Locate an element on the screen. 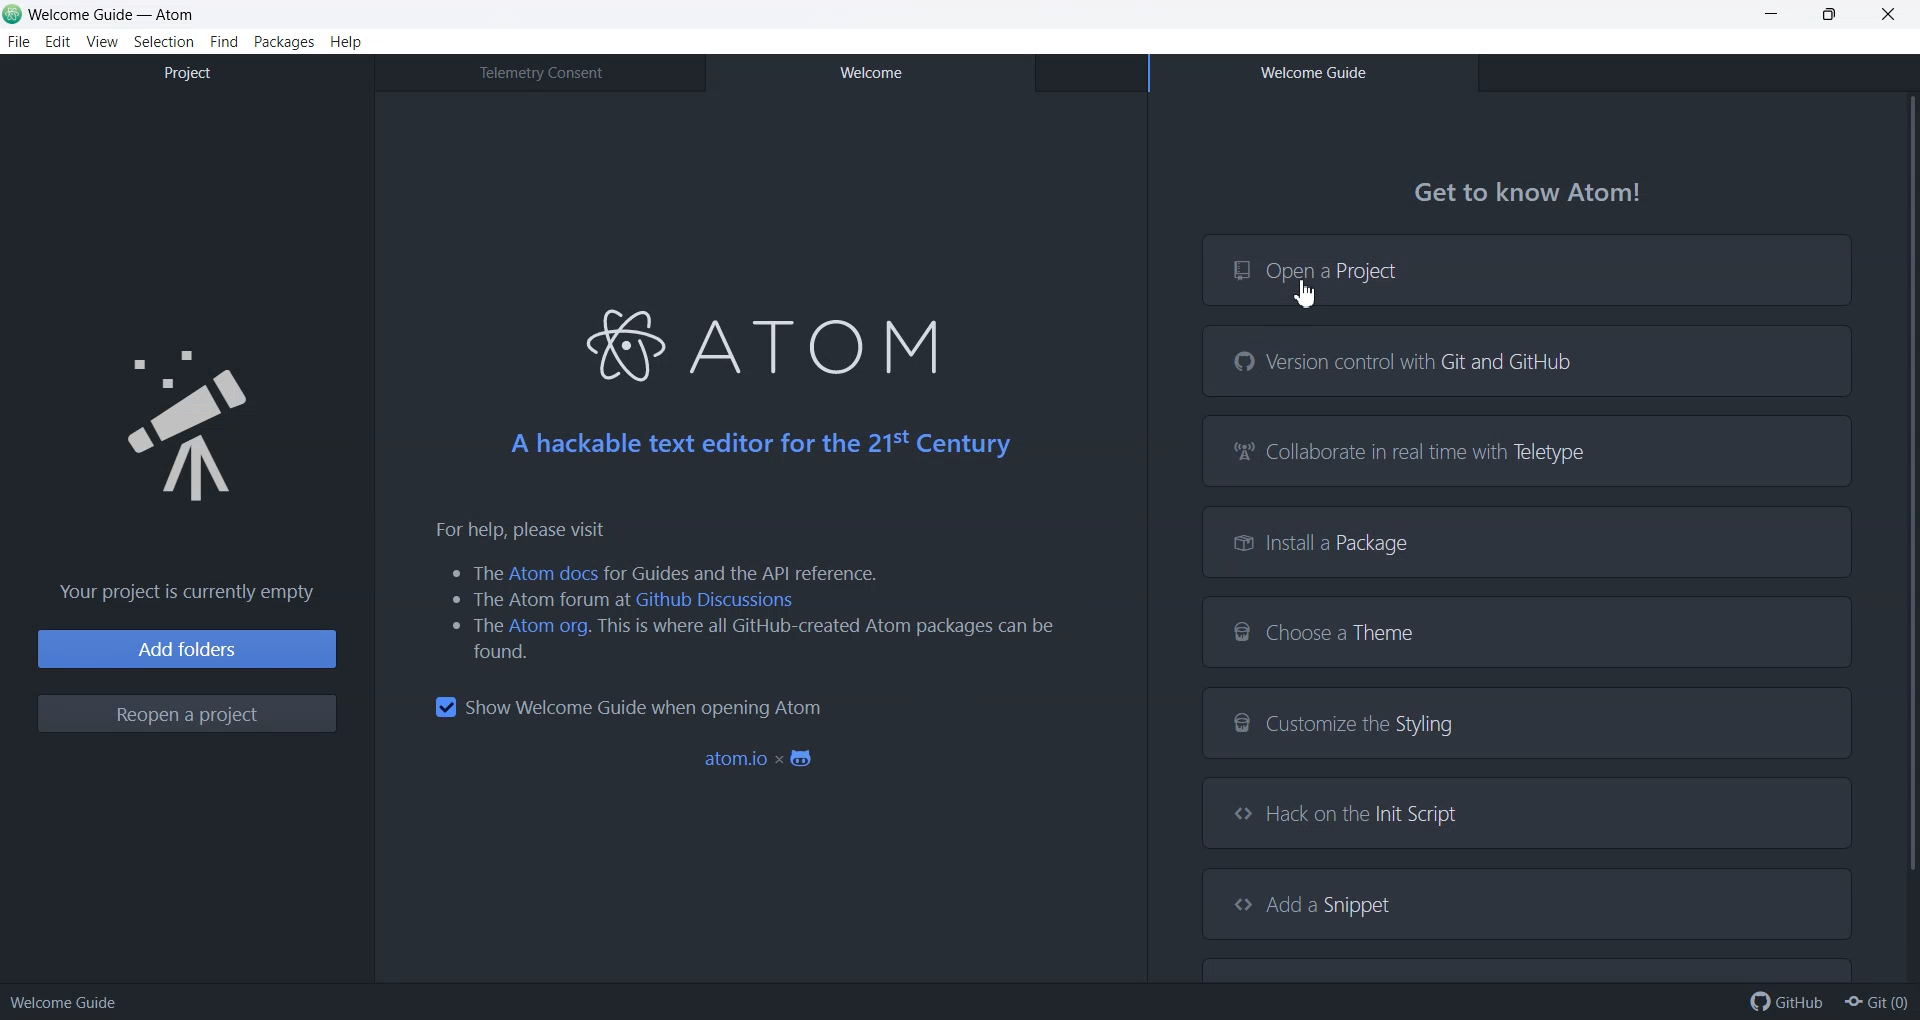 The height and width of the screenshot is (1020, 1920). Customize the styling is located at coordinates (1528, 723).